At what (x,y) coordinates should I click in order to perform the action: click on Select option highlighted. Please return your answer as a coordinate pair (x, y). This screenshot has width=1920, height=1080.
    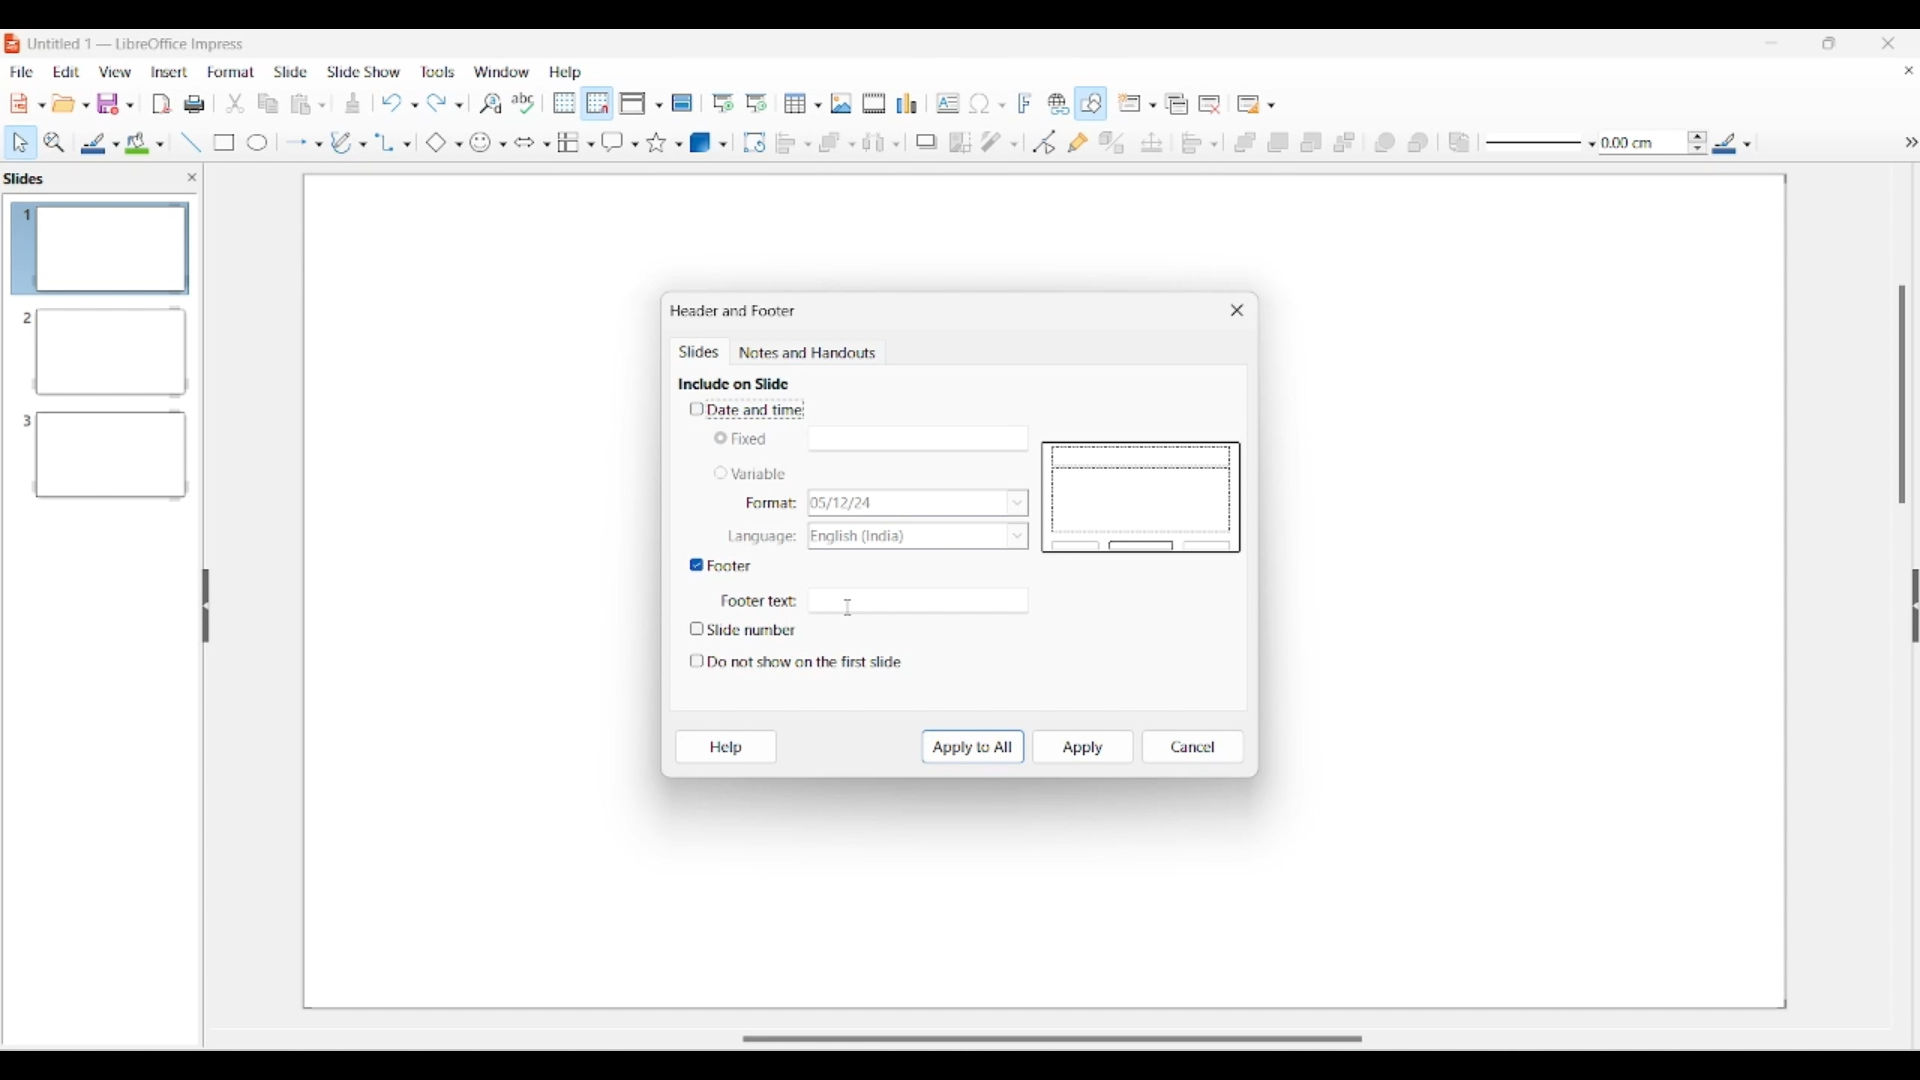
    Looking at the image, I should click on (20, 143).